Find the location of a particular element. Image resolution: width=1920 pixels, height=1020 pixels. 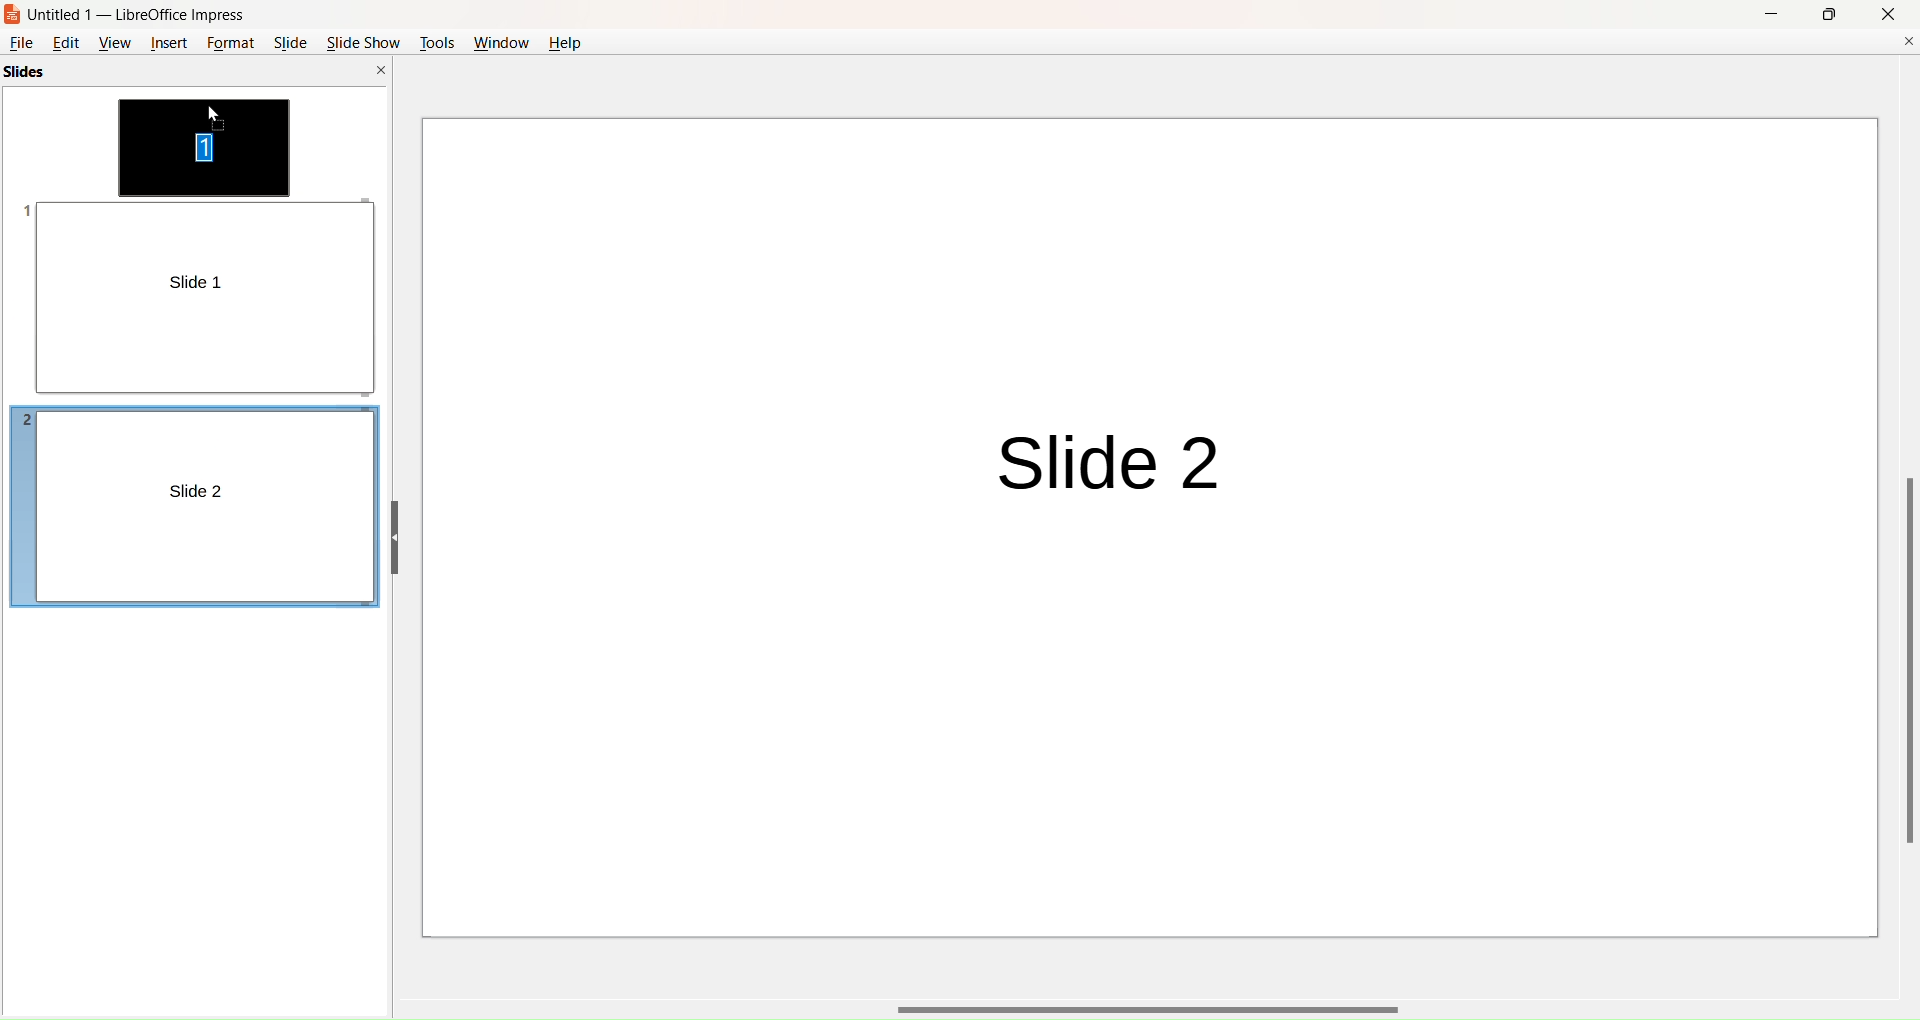

file is located at coordinates (23, 42).